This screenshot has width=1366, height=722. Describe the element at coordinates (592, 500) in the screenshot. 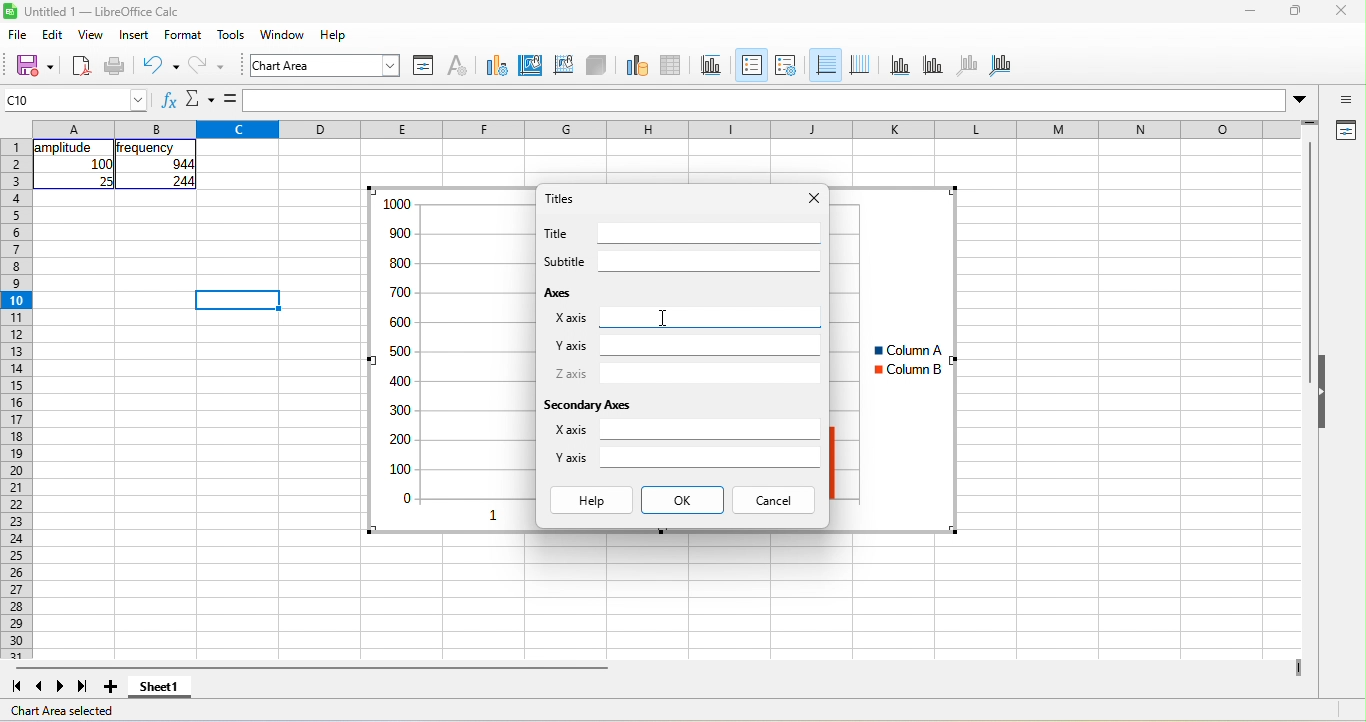

I see `help` at that location.